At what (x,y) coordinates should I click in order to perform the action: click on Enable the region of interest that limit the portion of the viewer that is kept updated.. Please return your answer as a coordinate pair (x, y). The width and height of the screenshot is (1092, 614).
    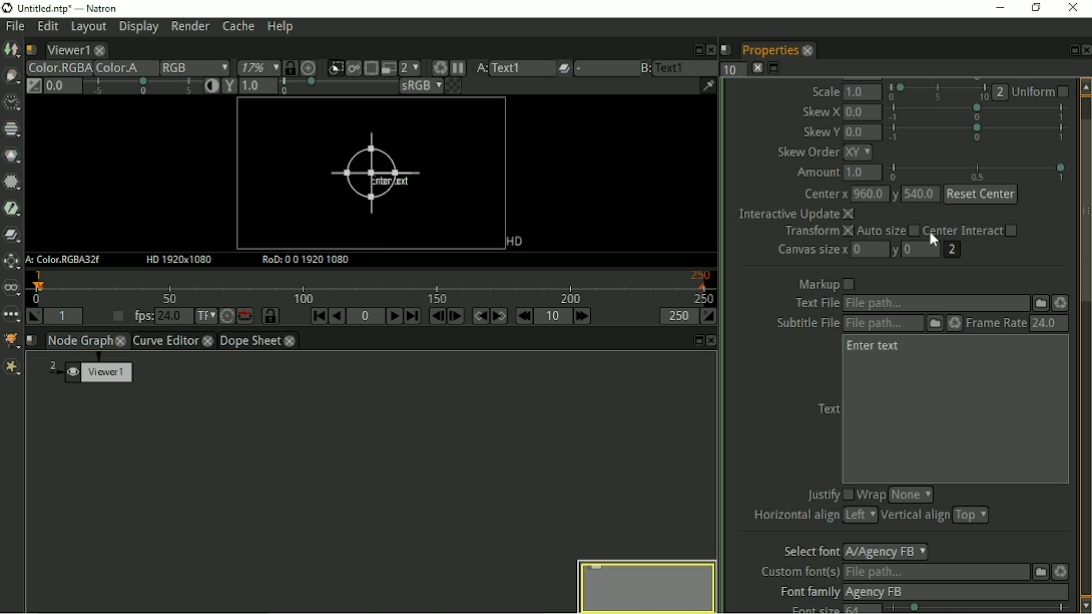
    Looking at the image, I should click on (371, 66).